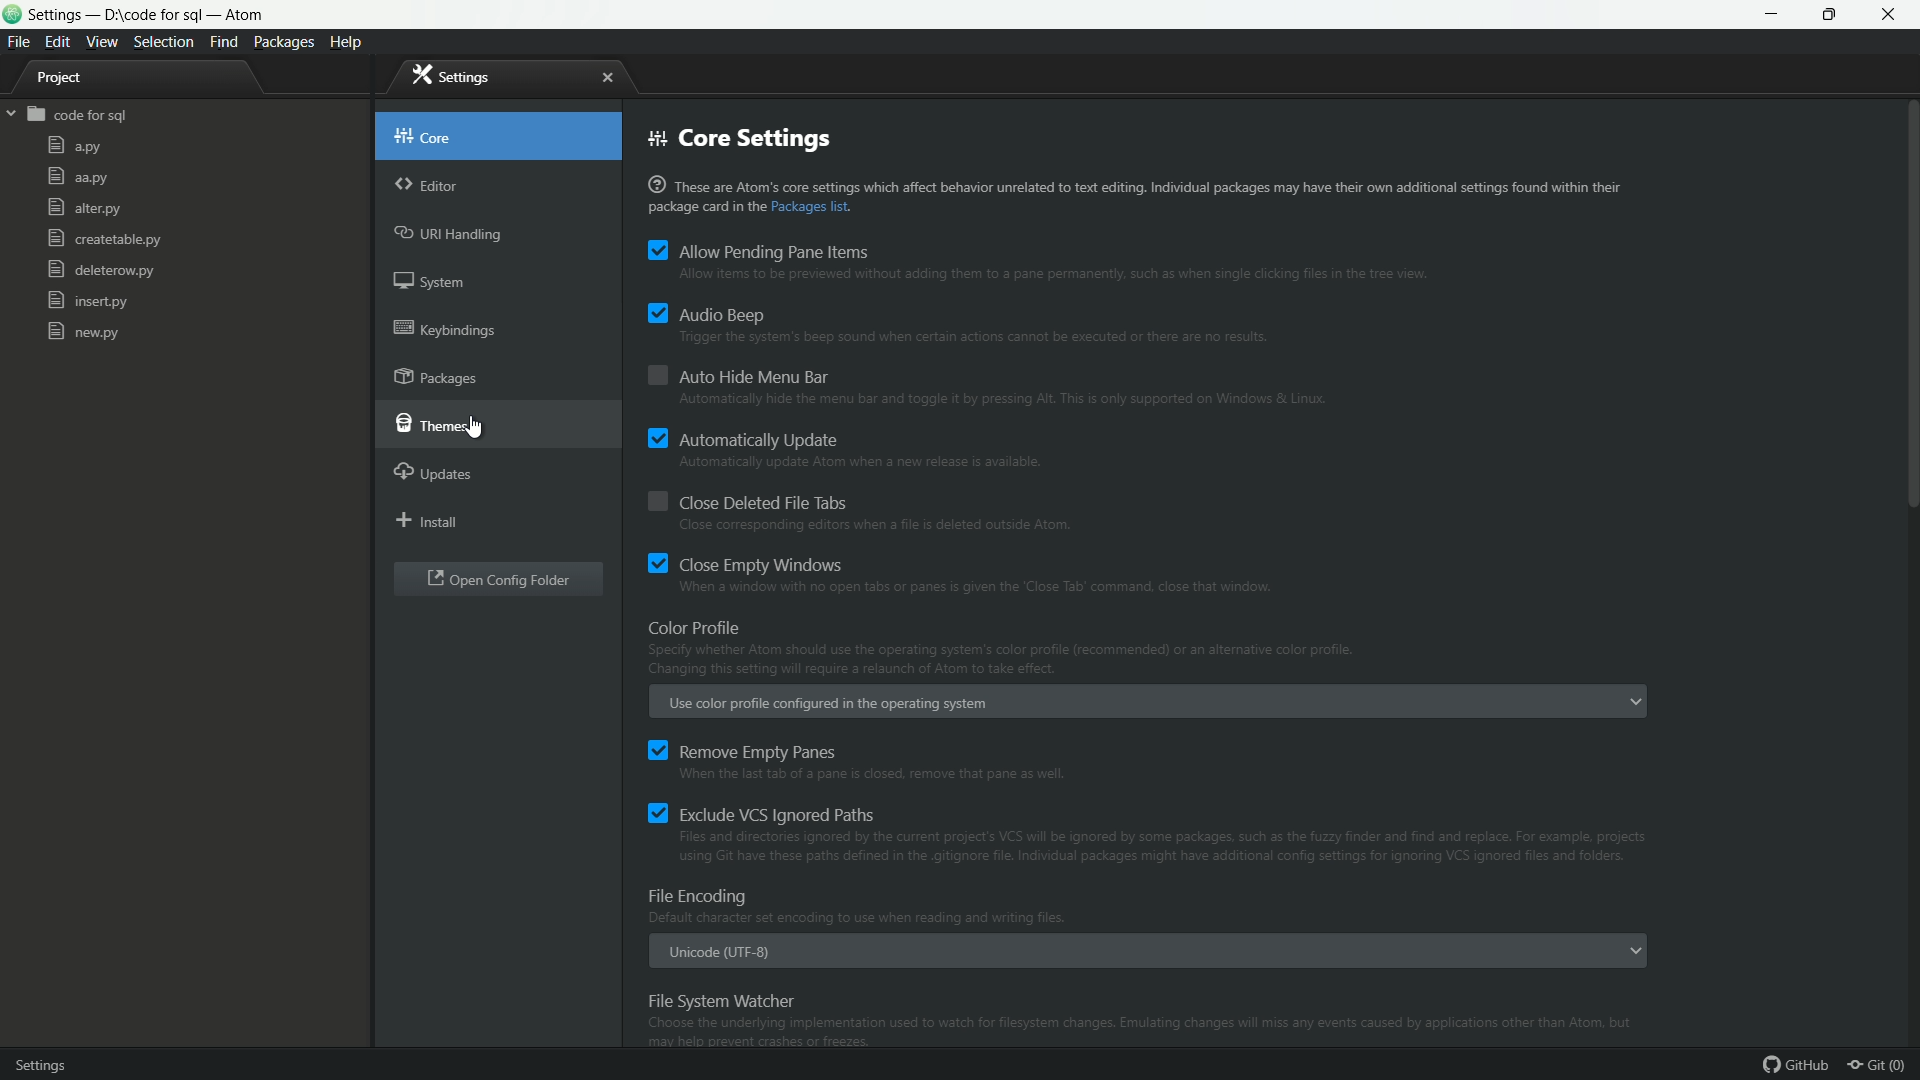 The image size is (1920, 1080). I want to click on install, so click(428, 523).